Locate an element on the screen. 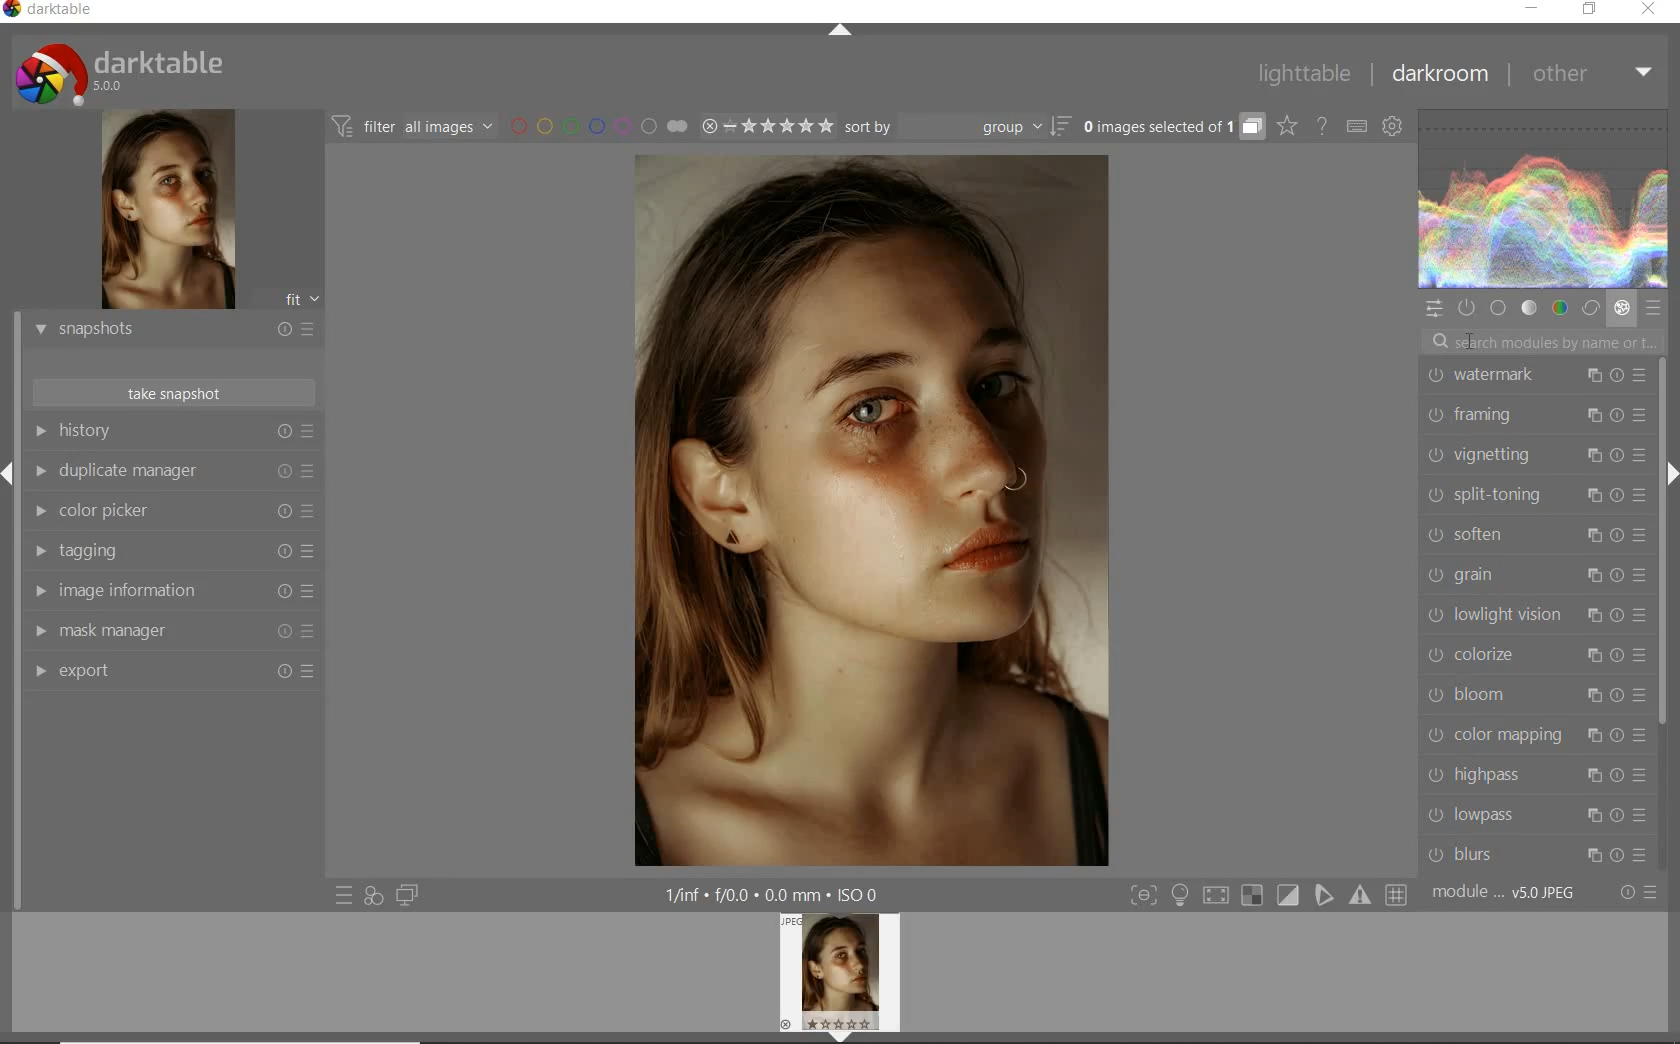 This screenshot has width=1680, height=1044. reset or presets & preferences is located at coordinates (1639, 895).